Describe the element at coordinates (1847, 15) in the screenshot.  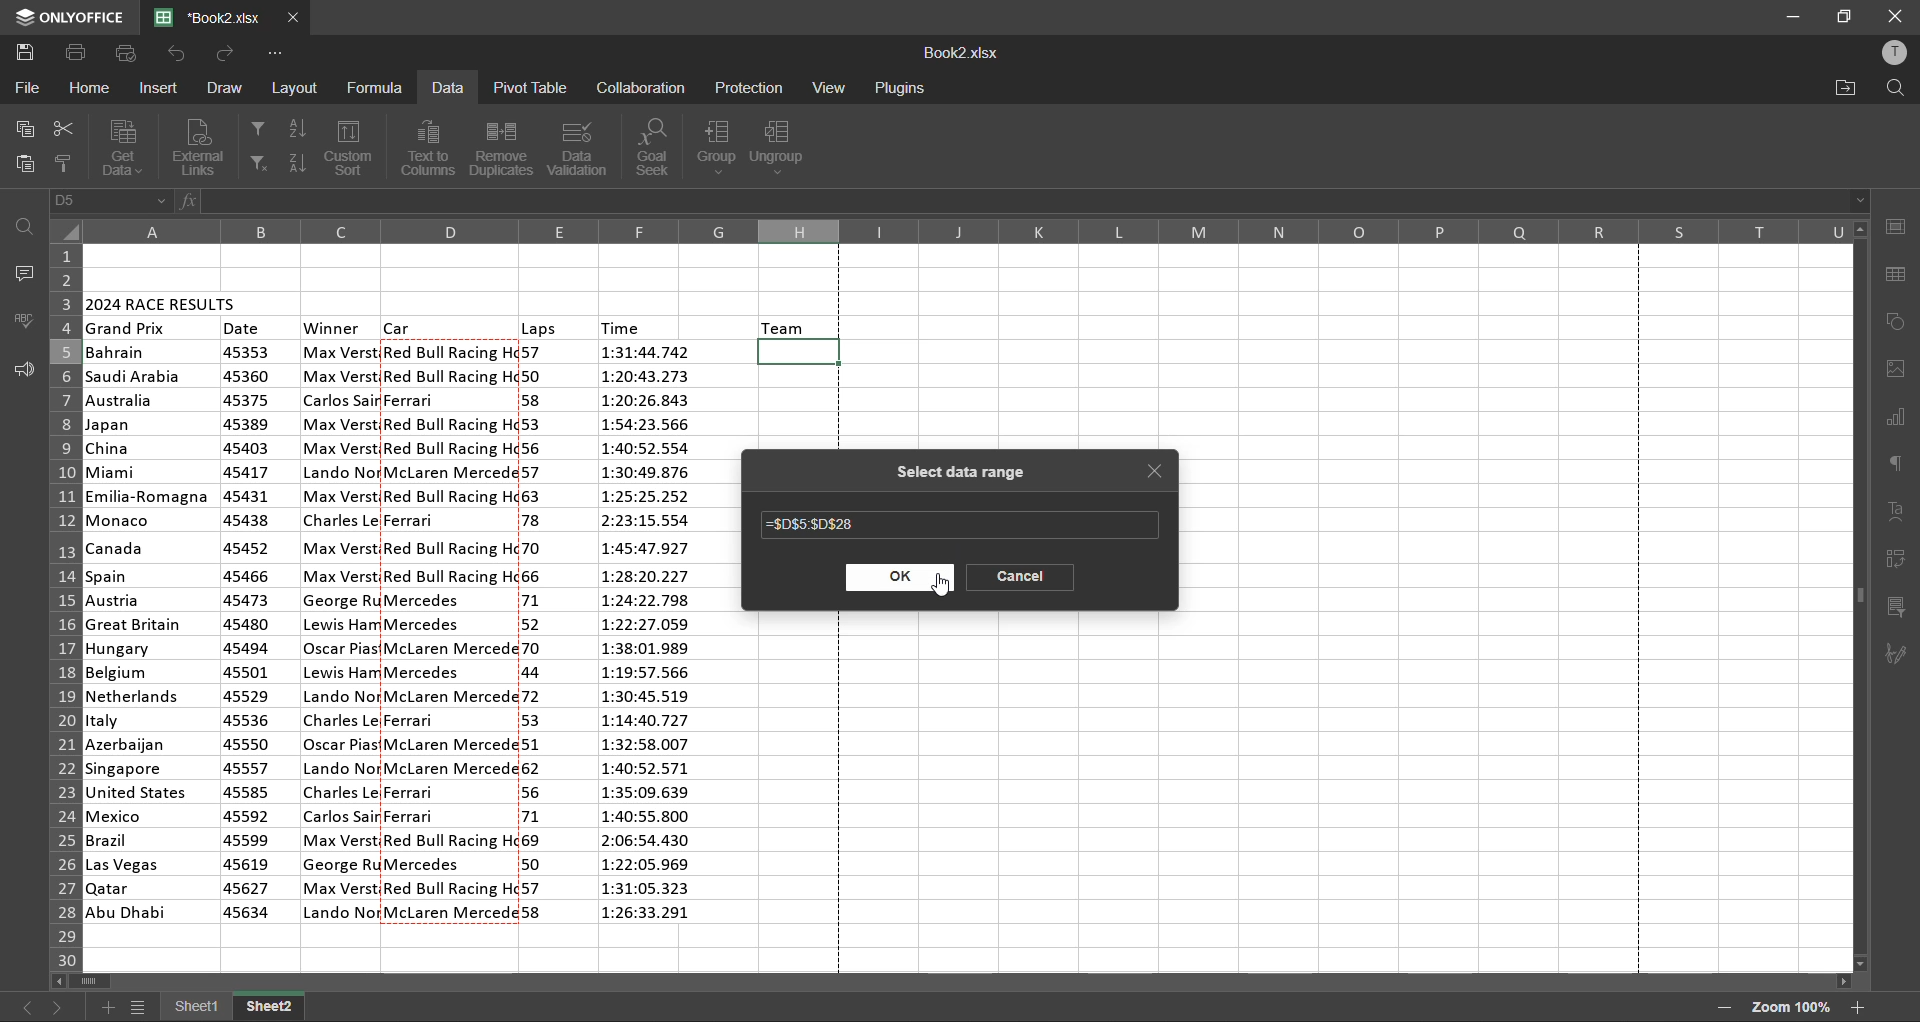
I see `maximize` at that location.